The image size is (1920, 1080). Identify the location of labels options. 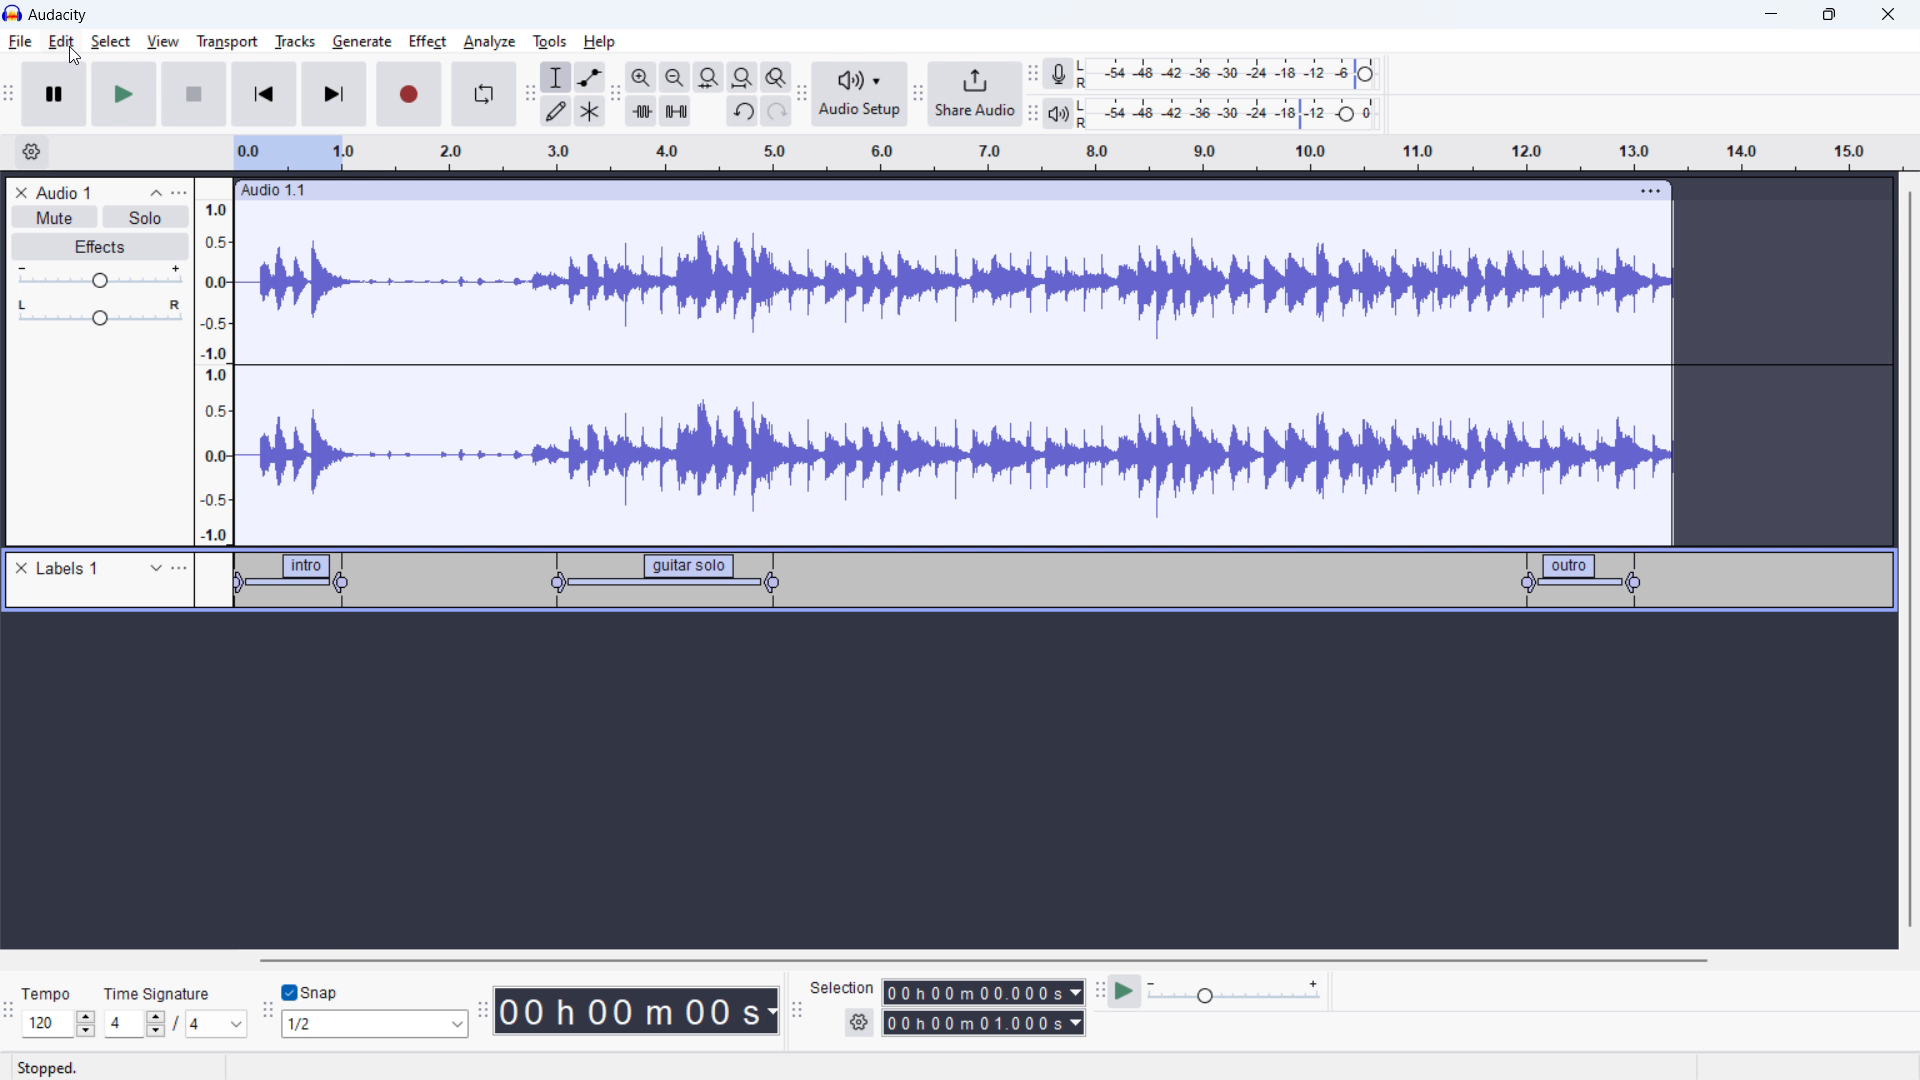
(180, 570).